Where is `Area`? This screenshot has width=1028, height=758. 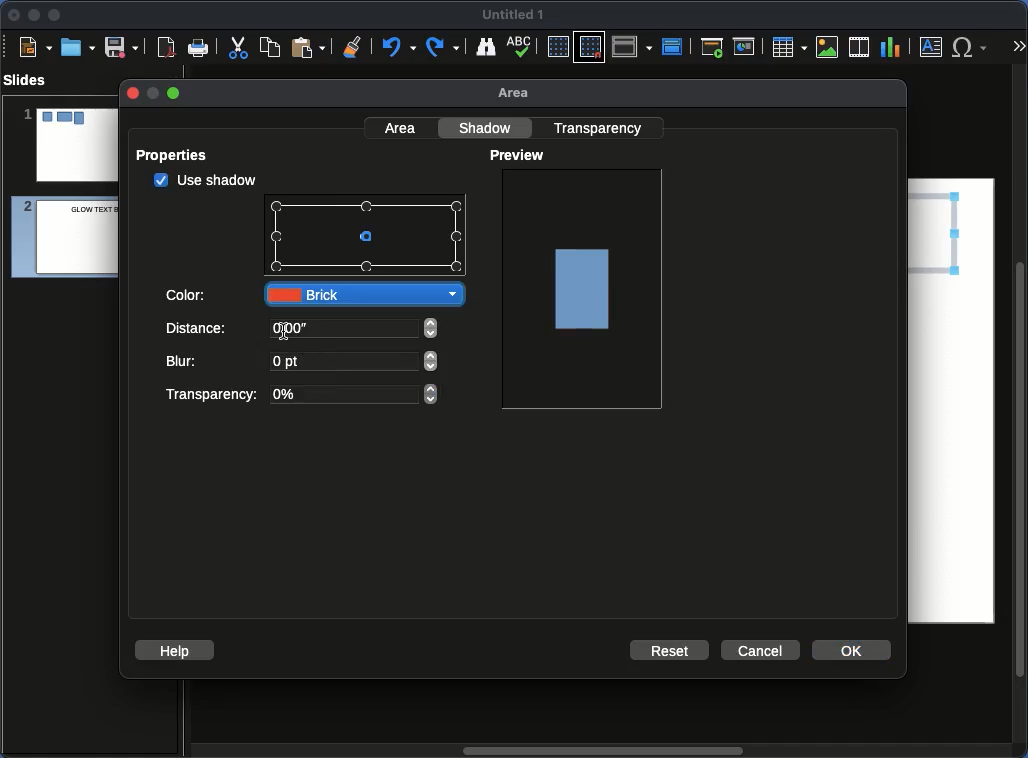 Area is located at coordinates (519, 94).